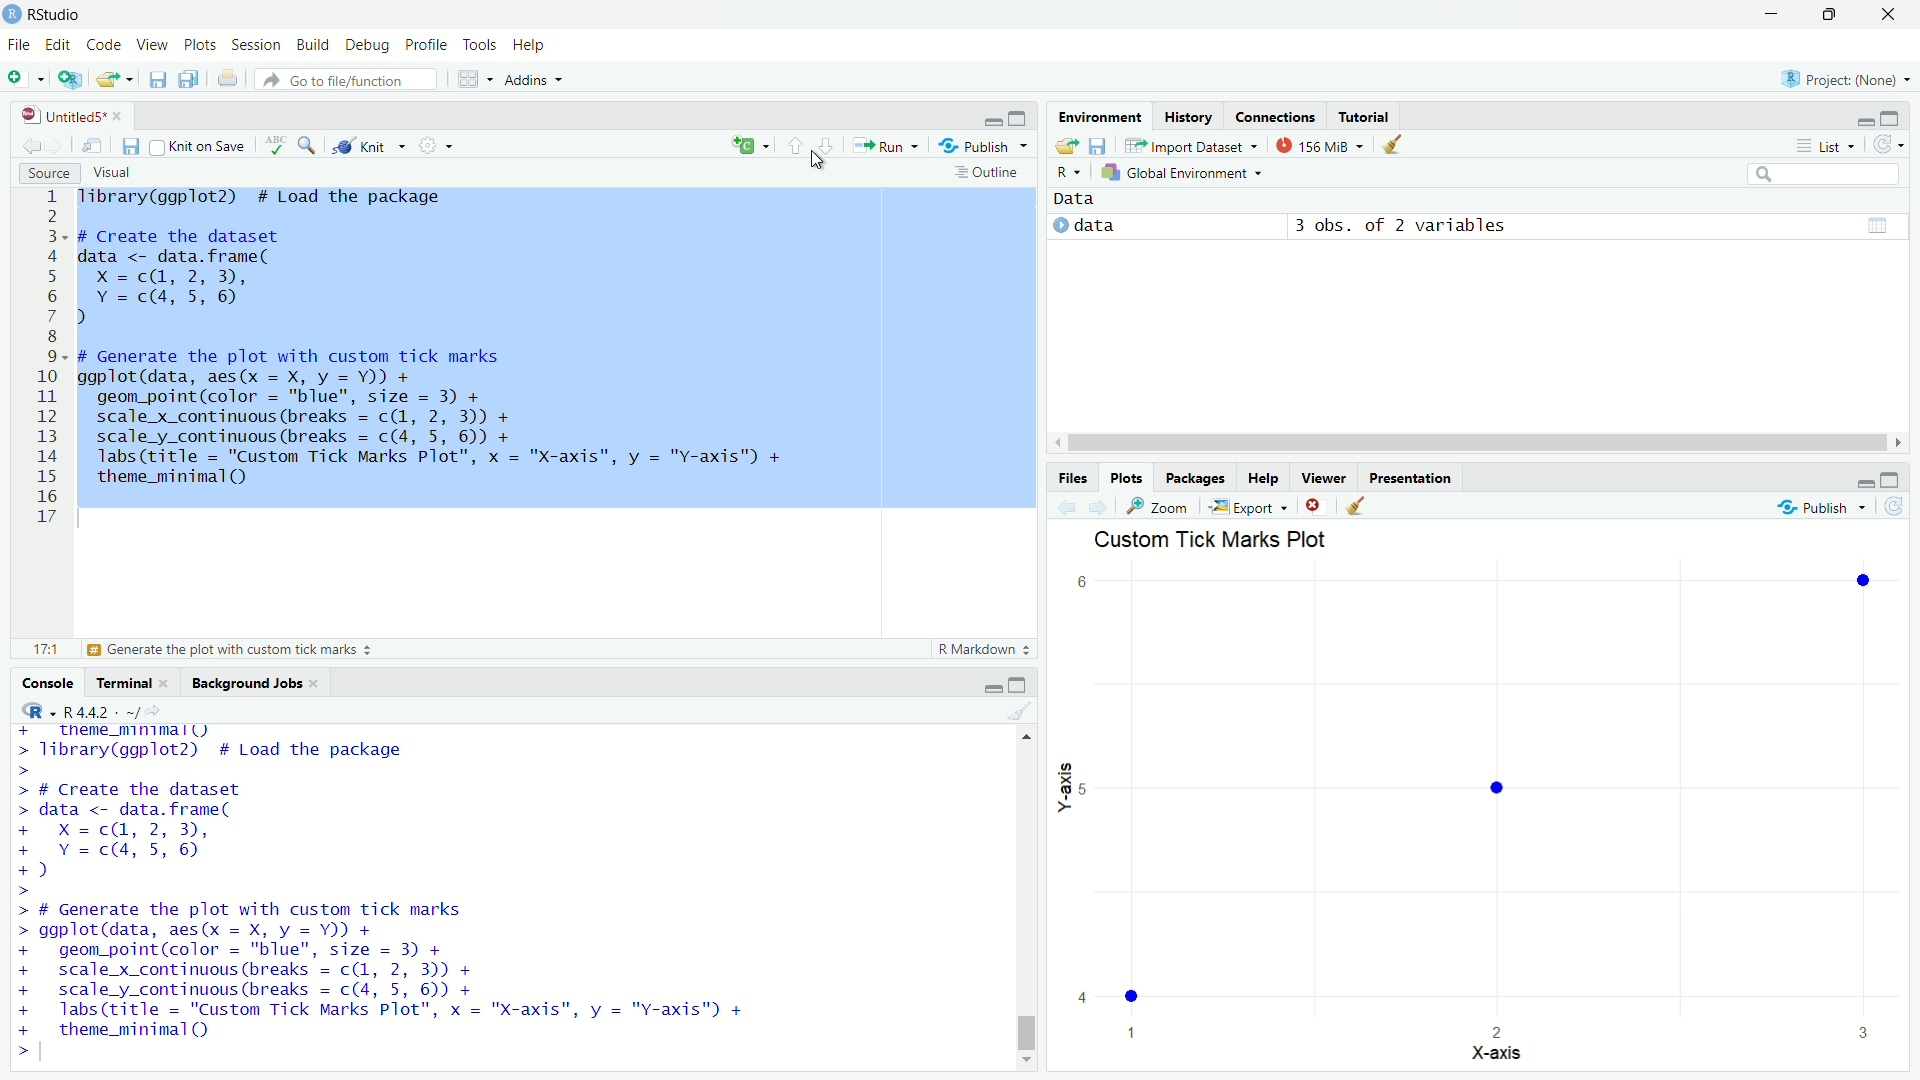  What do you see at coordinates (346, 79) in the screenshot?
I see `go to file/function` at bounding box center [346, 79].